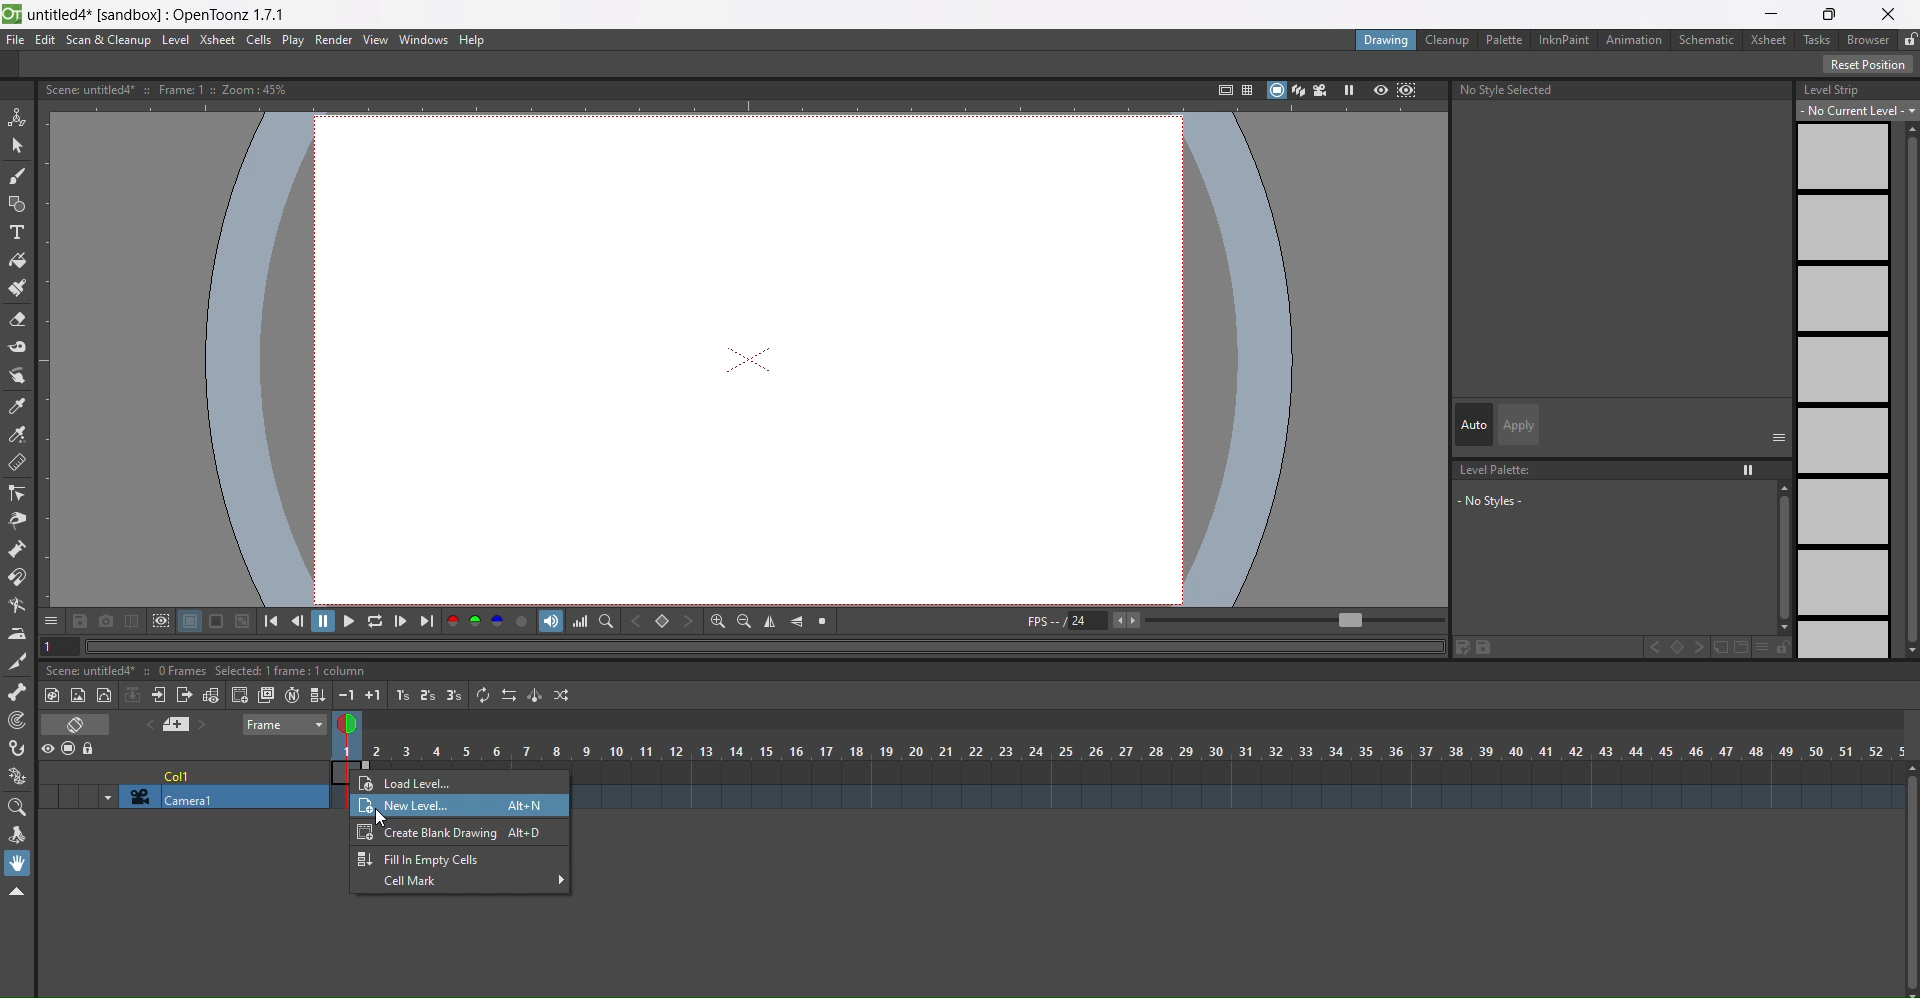  Describe the element at coordinates (1380, 92) in the screenshot. I see `preview` at that location.